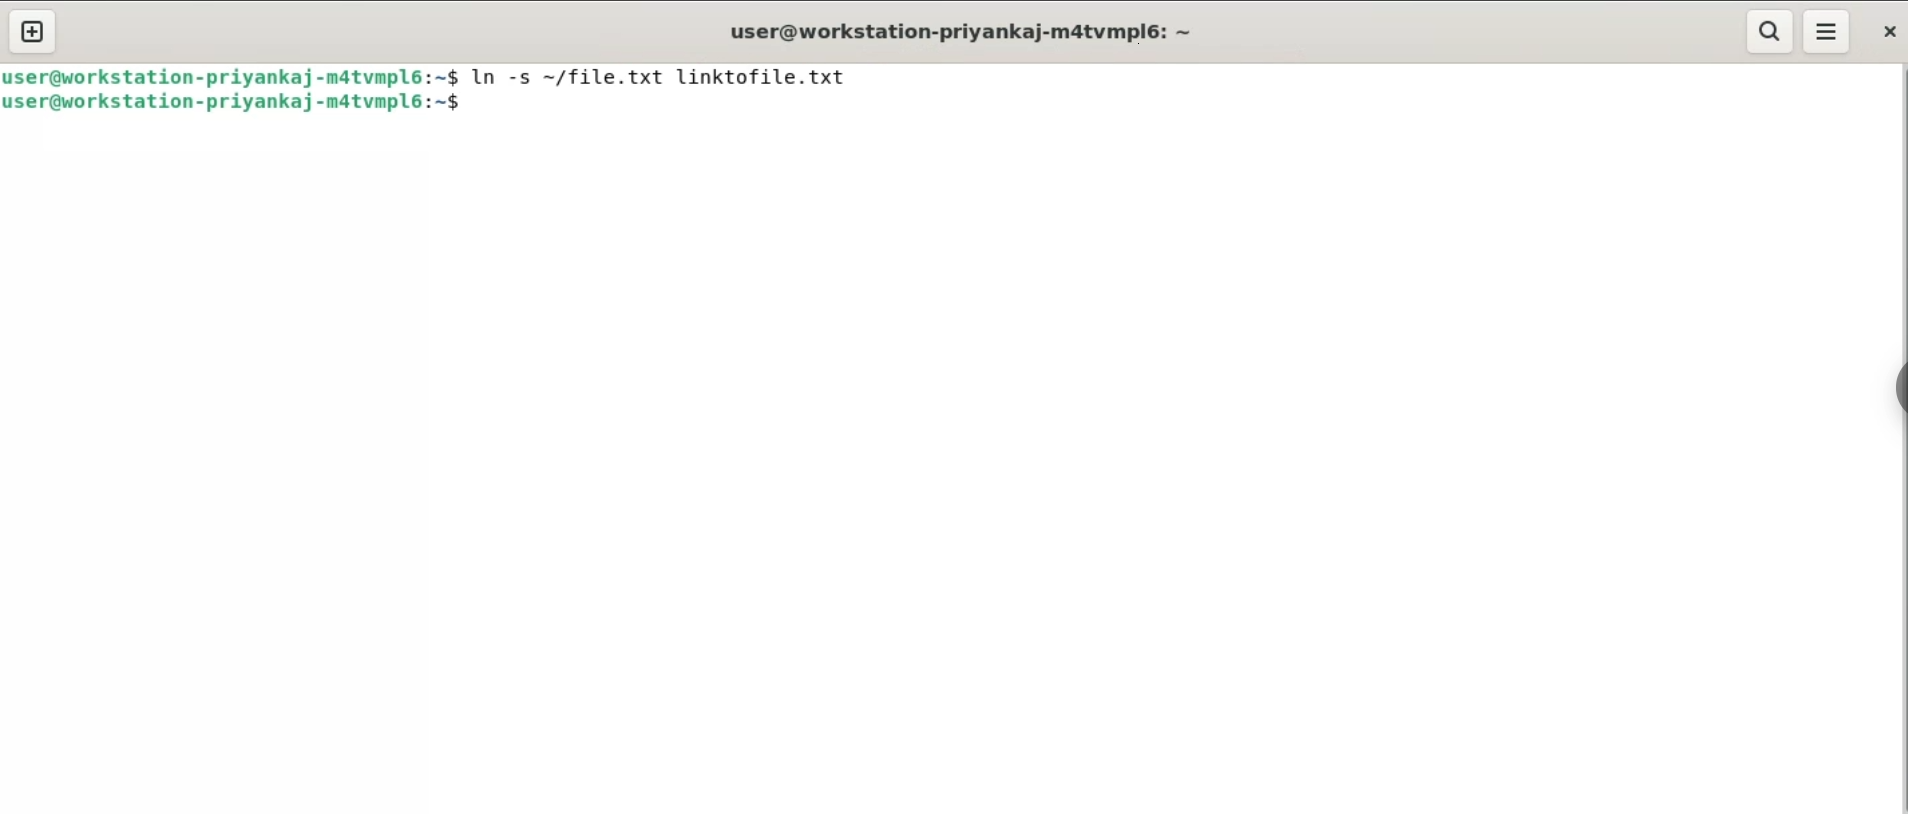  What do you see at coordinates (212, 79) in the screenshot?
I see `user@workstation-priyankaj-m4tvmplé` at bounding box center [212, 79].